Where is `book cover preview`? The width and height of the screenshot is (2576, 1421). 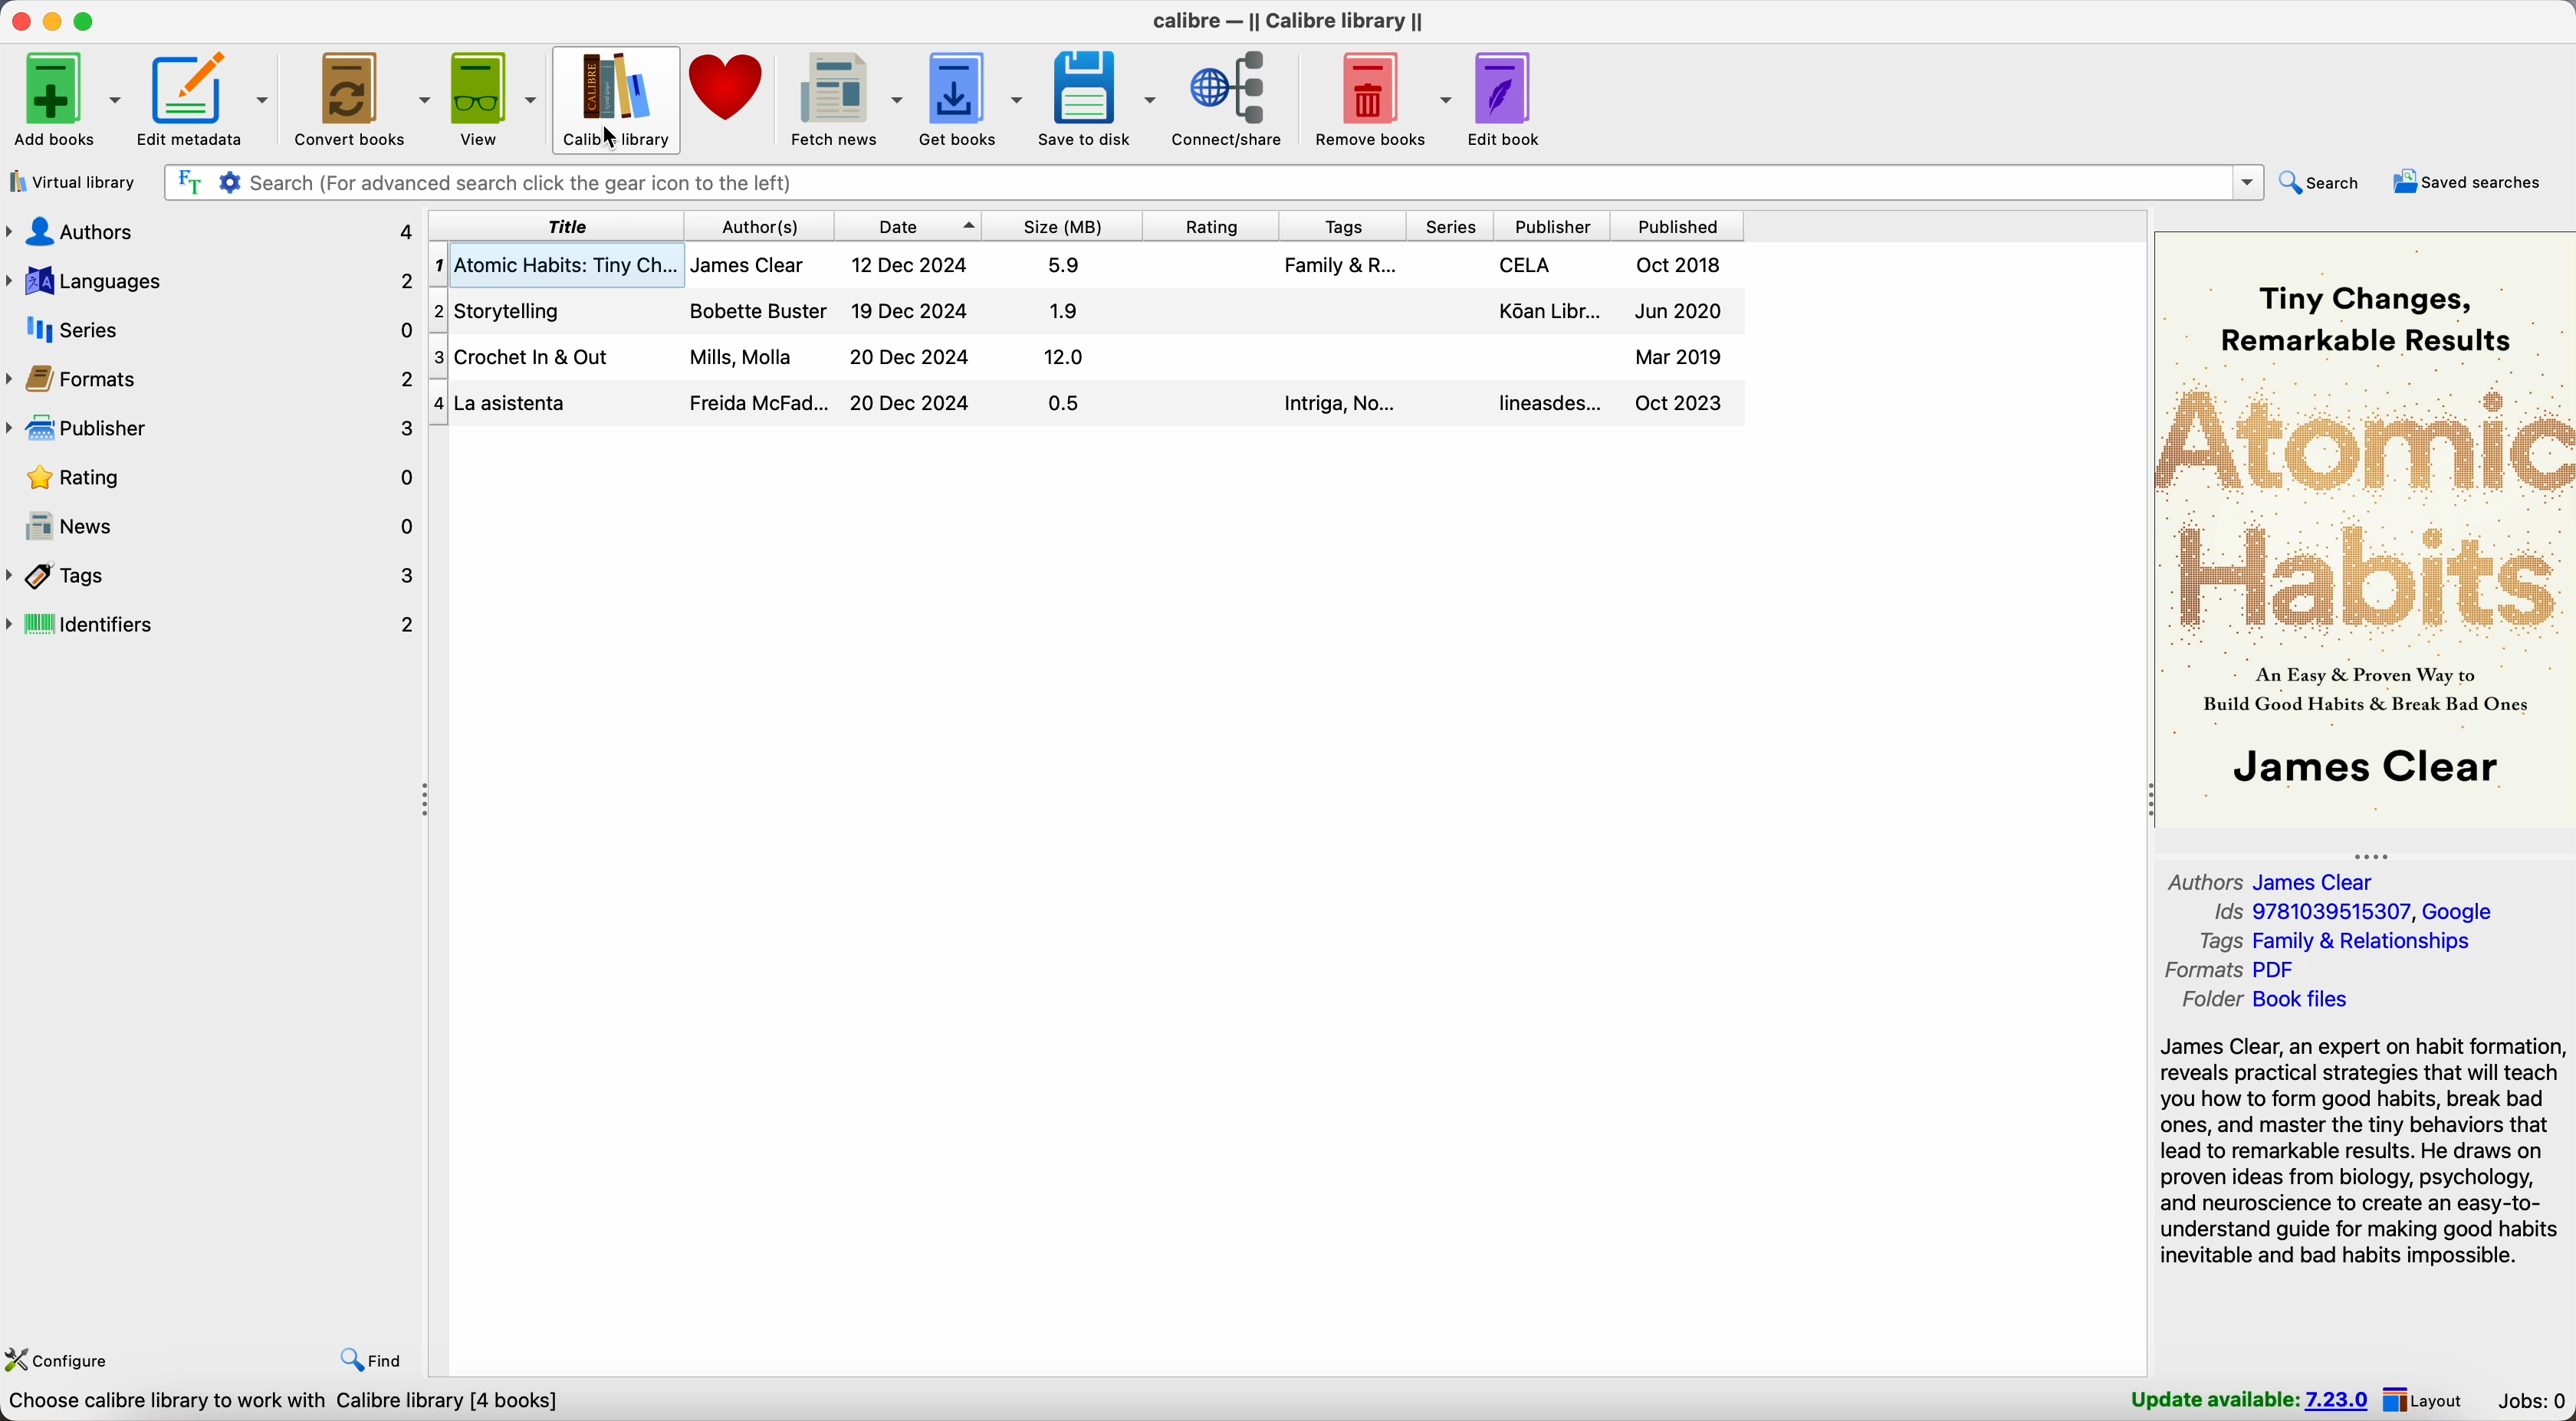 book cover preview is located at coordinates (2363, 527).